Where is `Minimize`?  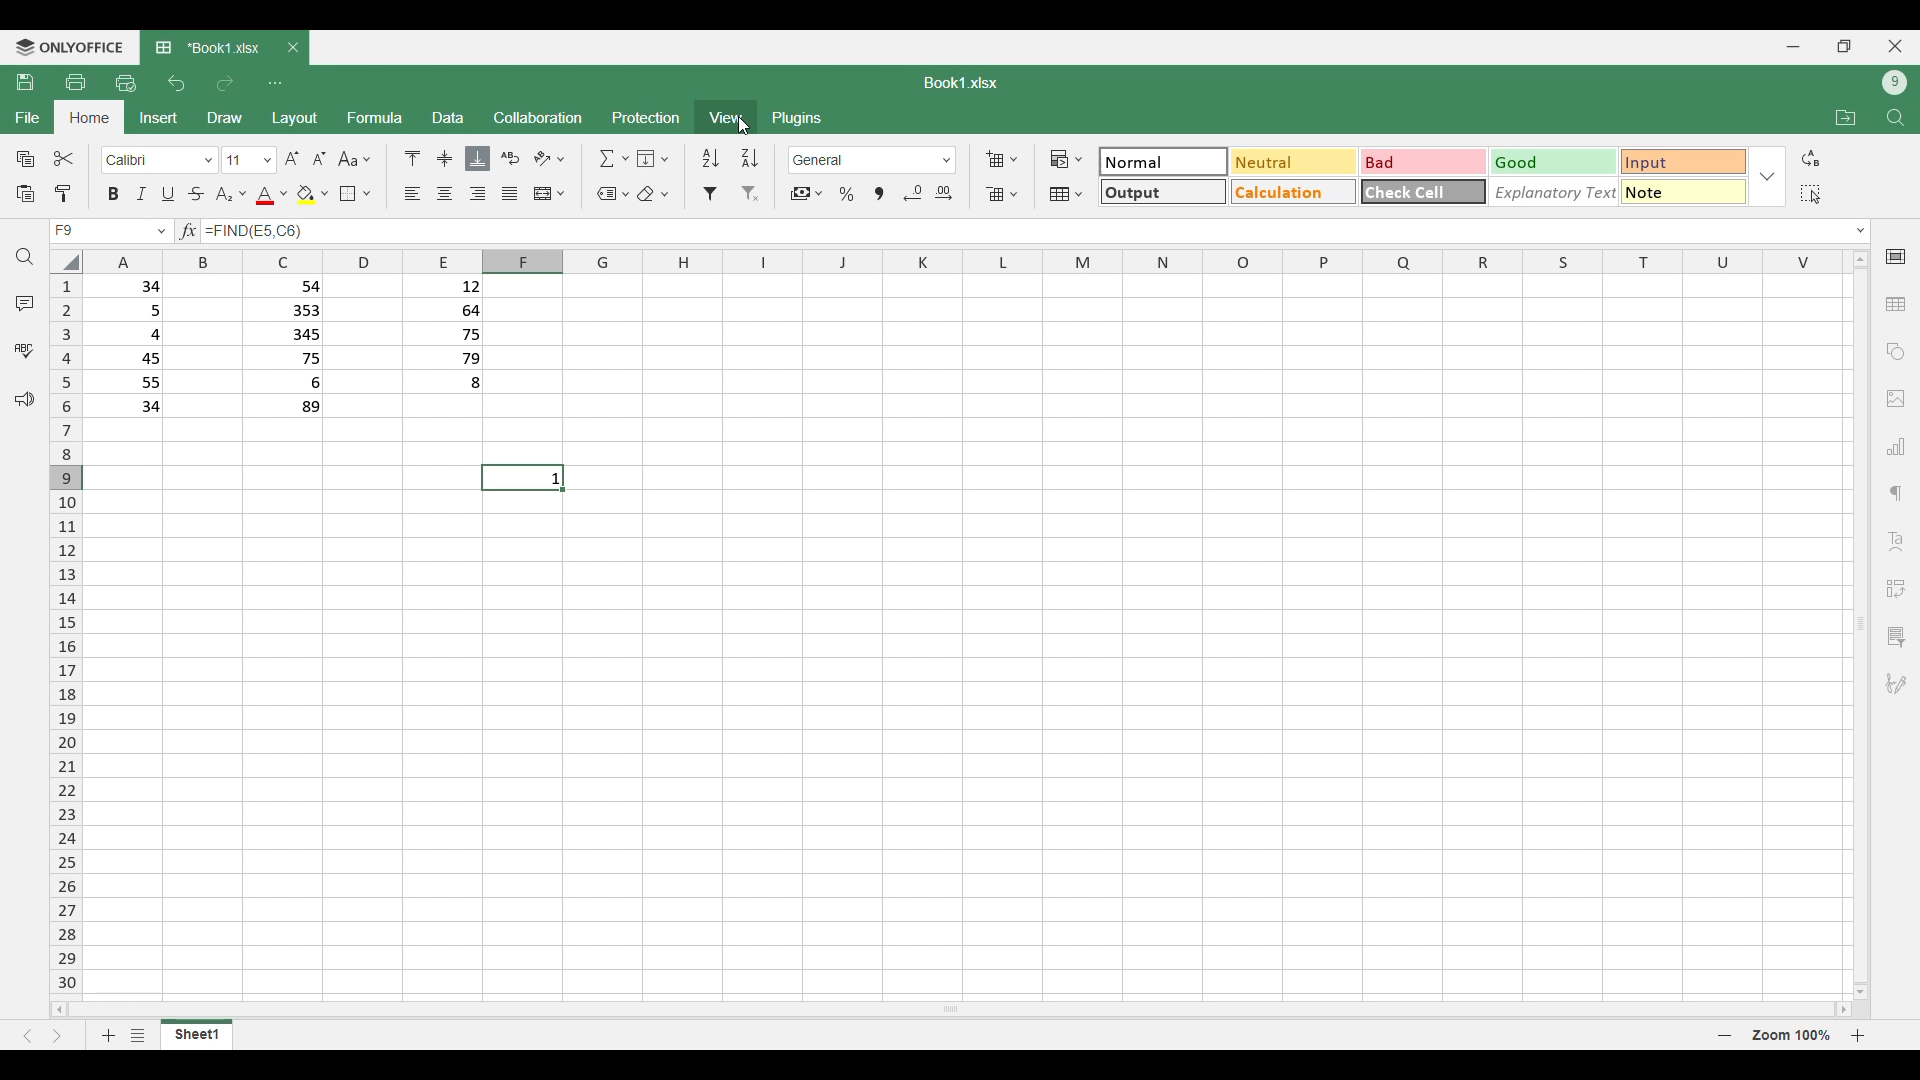 Minimize is located at coordinates (1794, 47).